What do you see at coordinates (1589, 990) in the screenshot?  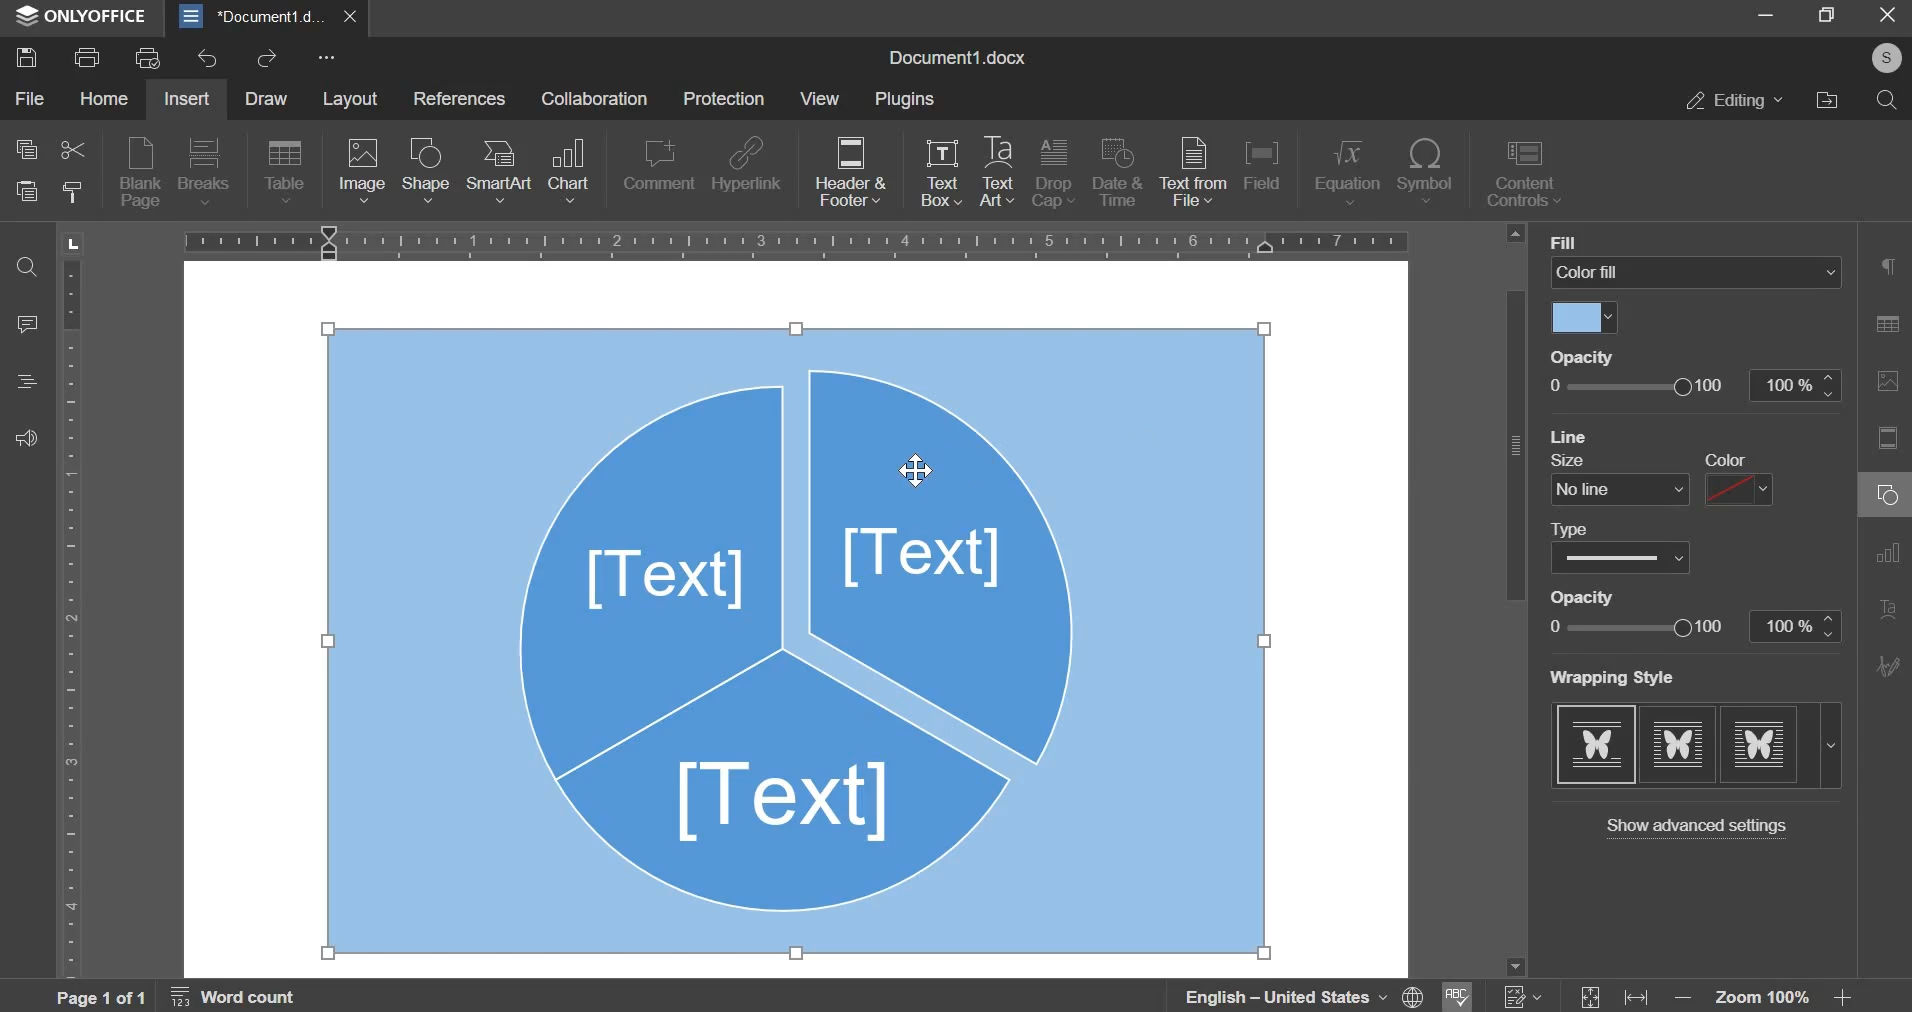 I see `fit size` at bounding box center [1589, 990].